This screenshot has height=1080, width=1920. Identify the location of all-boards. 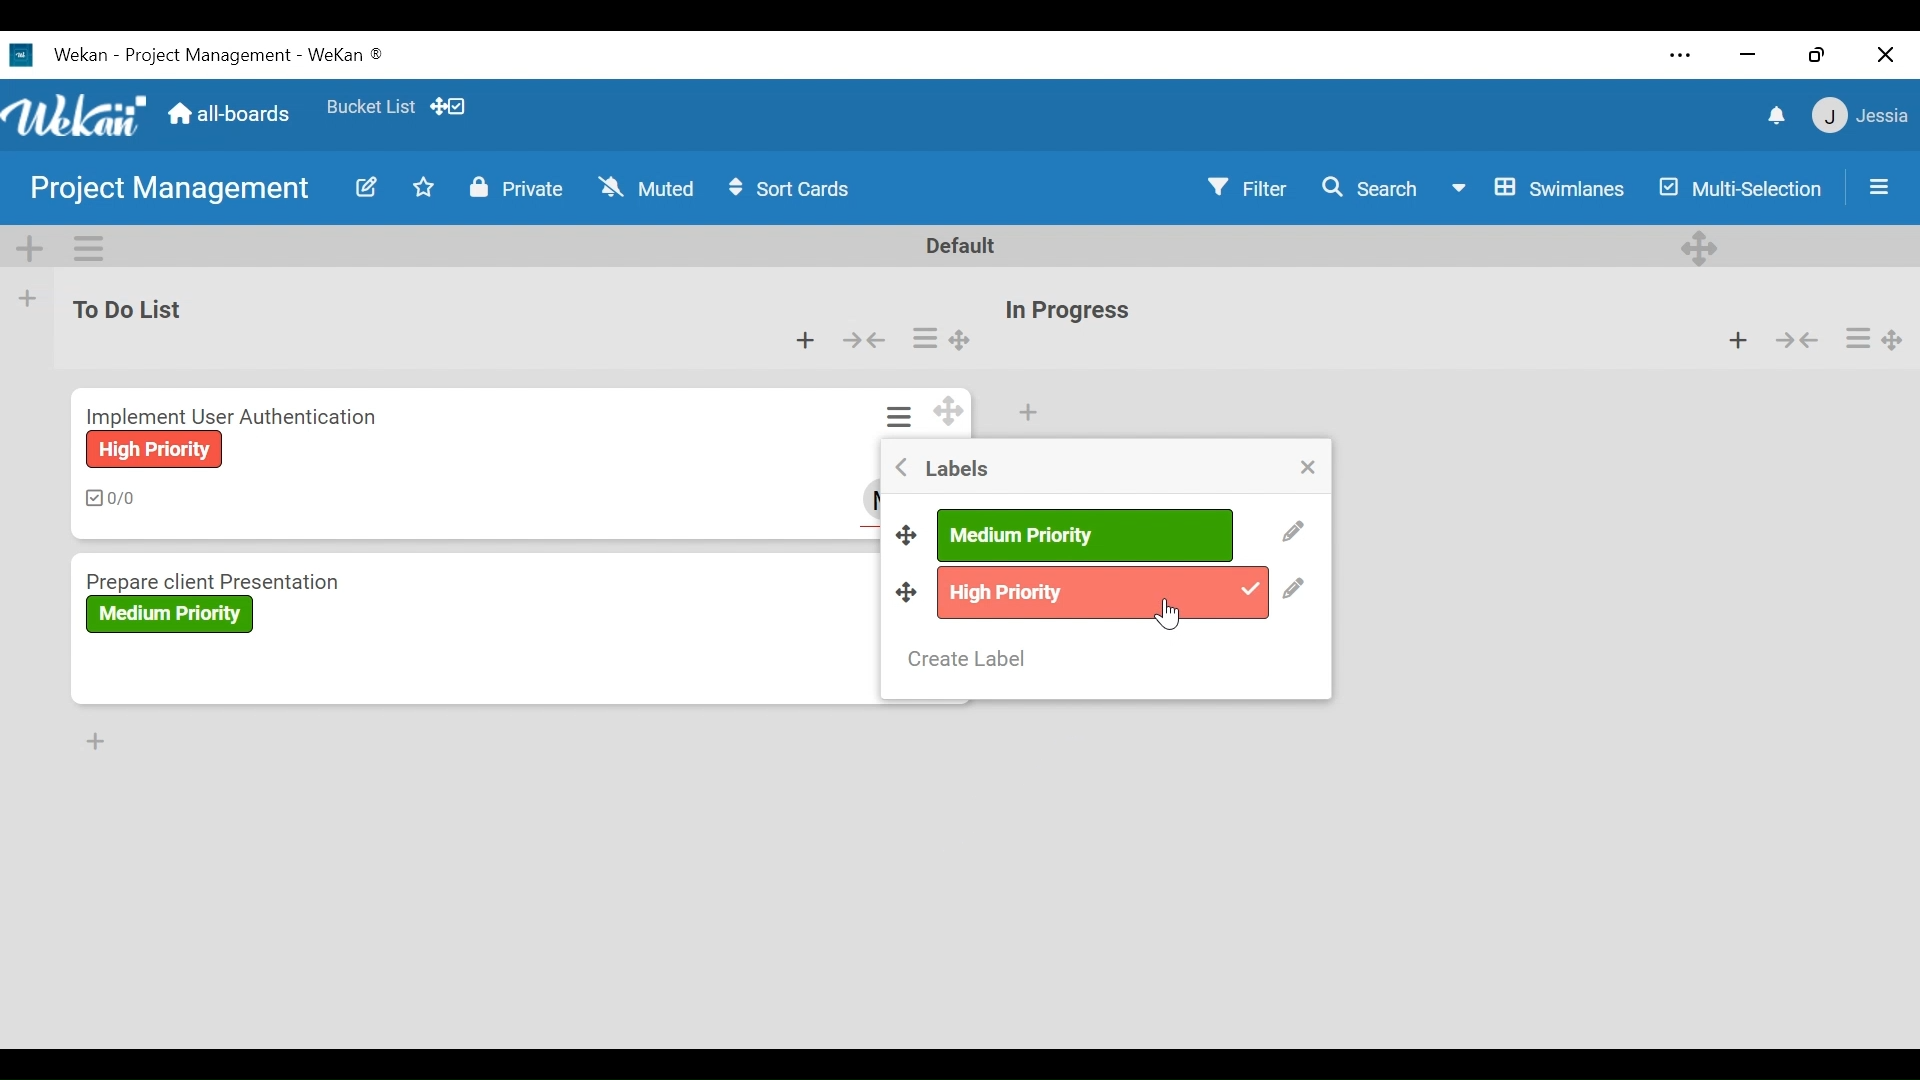
(238, 116).